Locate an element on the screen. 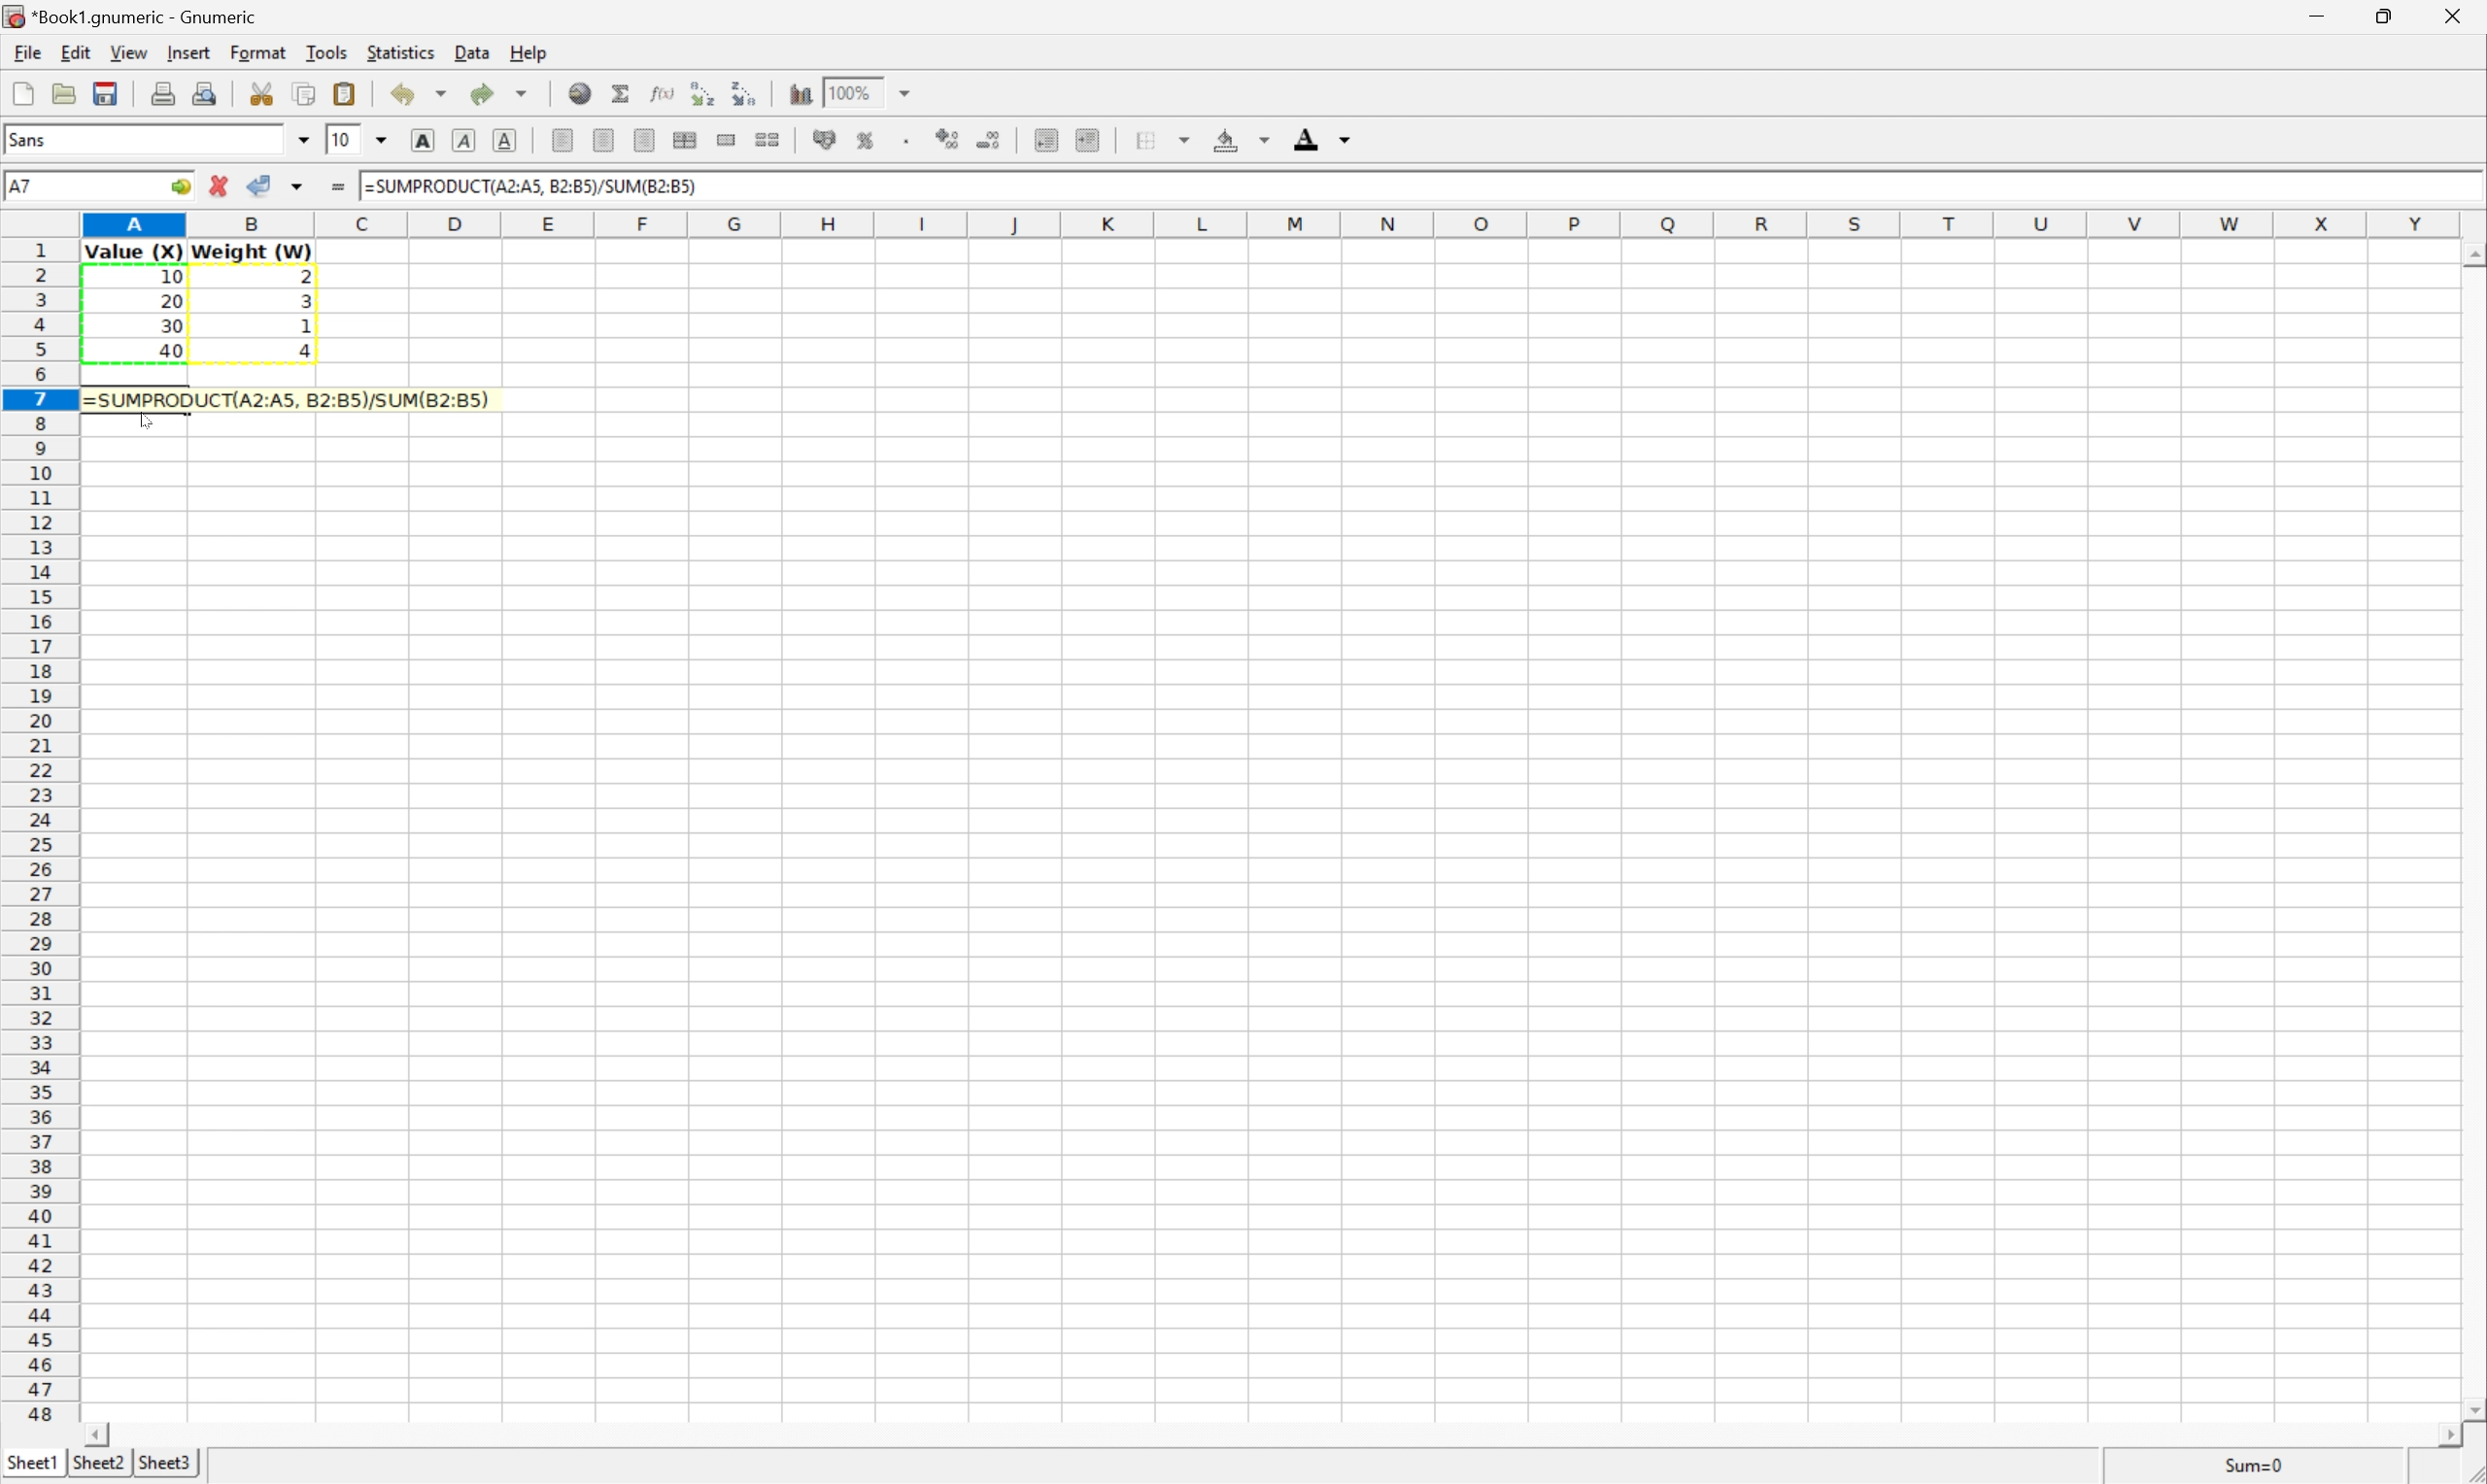 The image size is (2487, 1484). 100% is located at coordinates (850, 91).